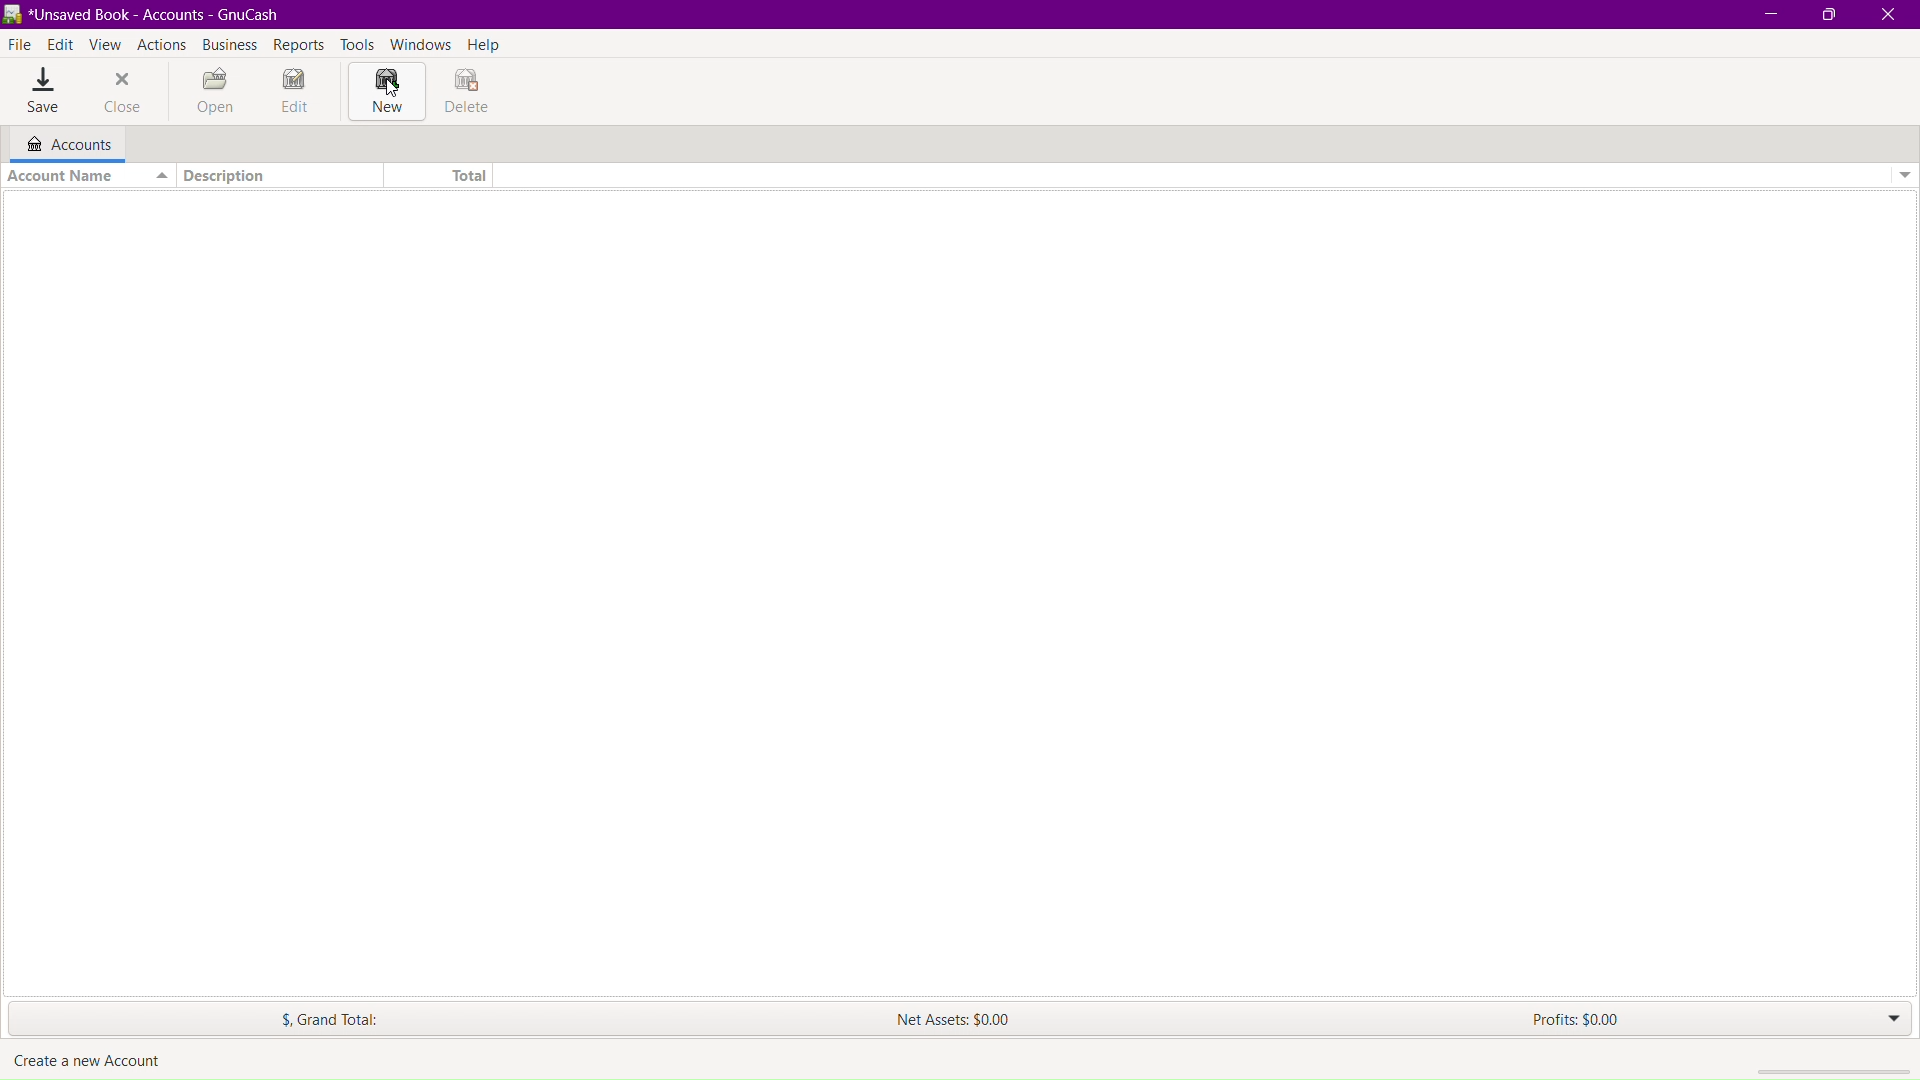  What do you see at coordinates (957, 1021) in the screenshot?
I see `Net Assets: $0.00` at bounding box center [957, 1021].